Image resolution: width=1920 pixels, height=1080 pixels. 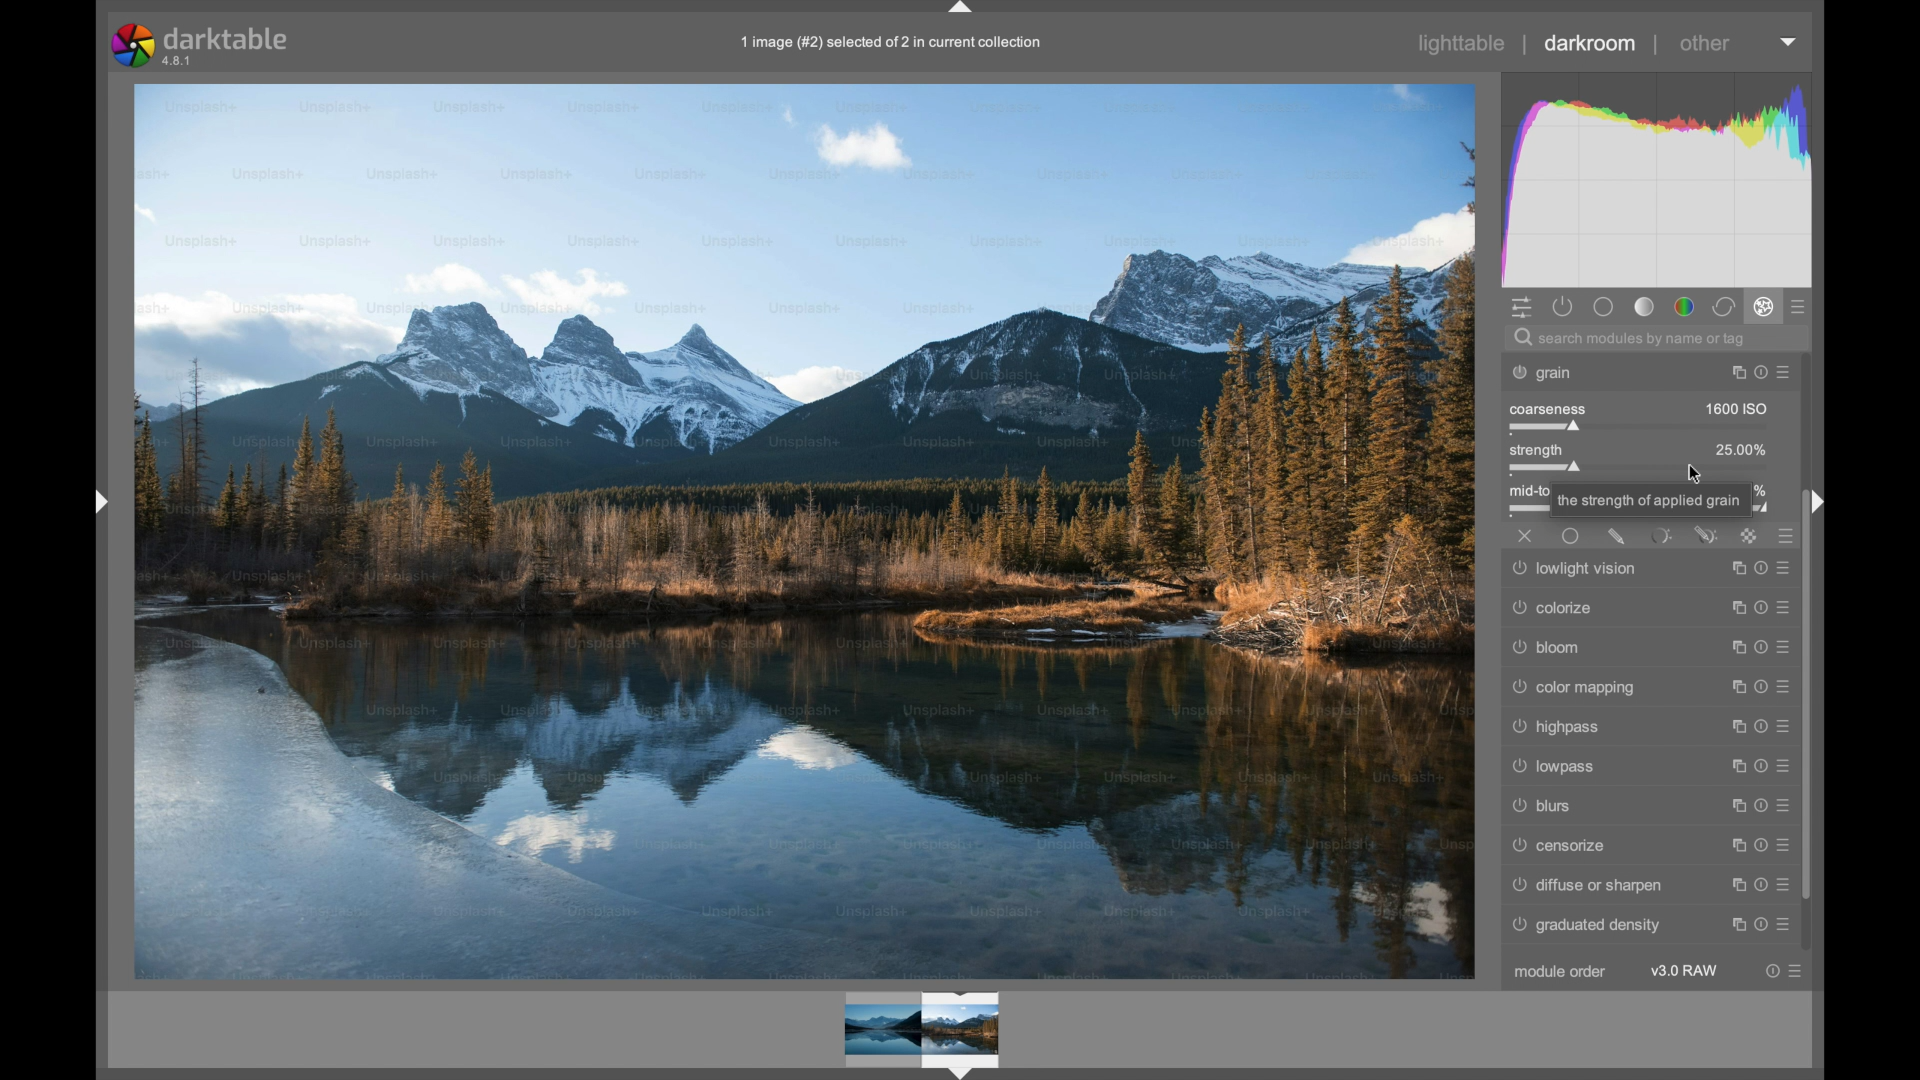 What do you see at coordinates (1761, 885) in the screenshot?
I see `reset parameters` at bounding box center [1761, 885].